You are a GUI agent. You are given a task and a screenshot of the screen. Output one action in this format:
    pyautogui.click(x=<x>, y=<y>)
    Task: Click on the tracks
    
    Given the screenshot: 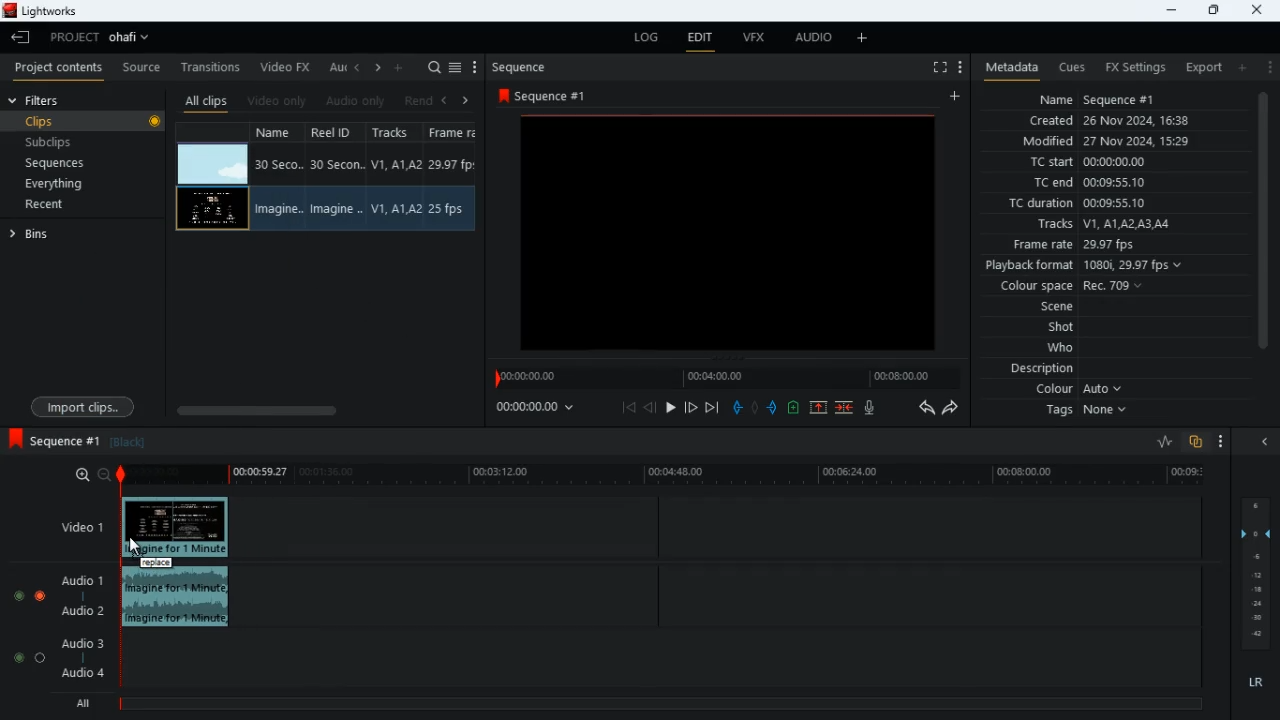 What is the action you would take?
    pyautogui.click(x=1102, y=225)
    